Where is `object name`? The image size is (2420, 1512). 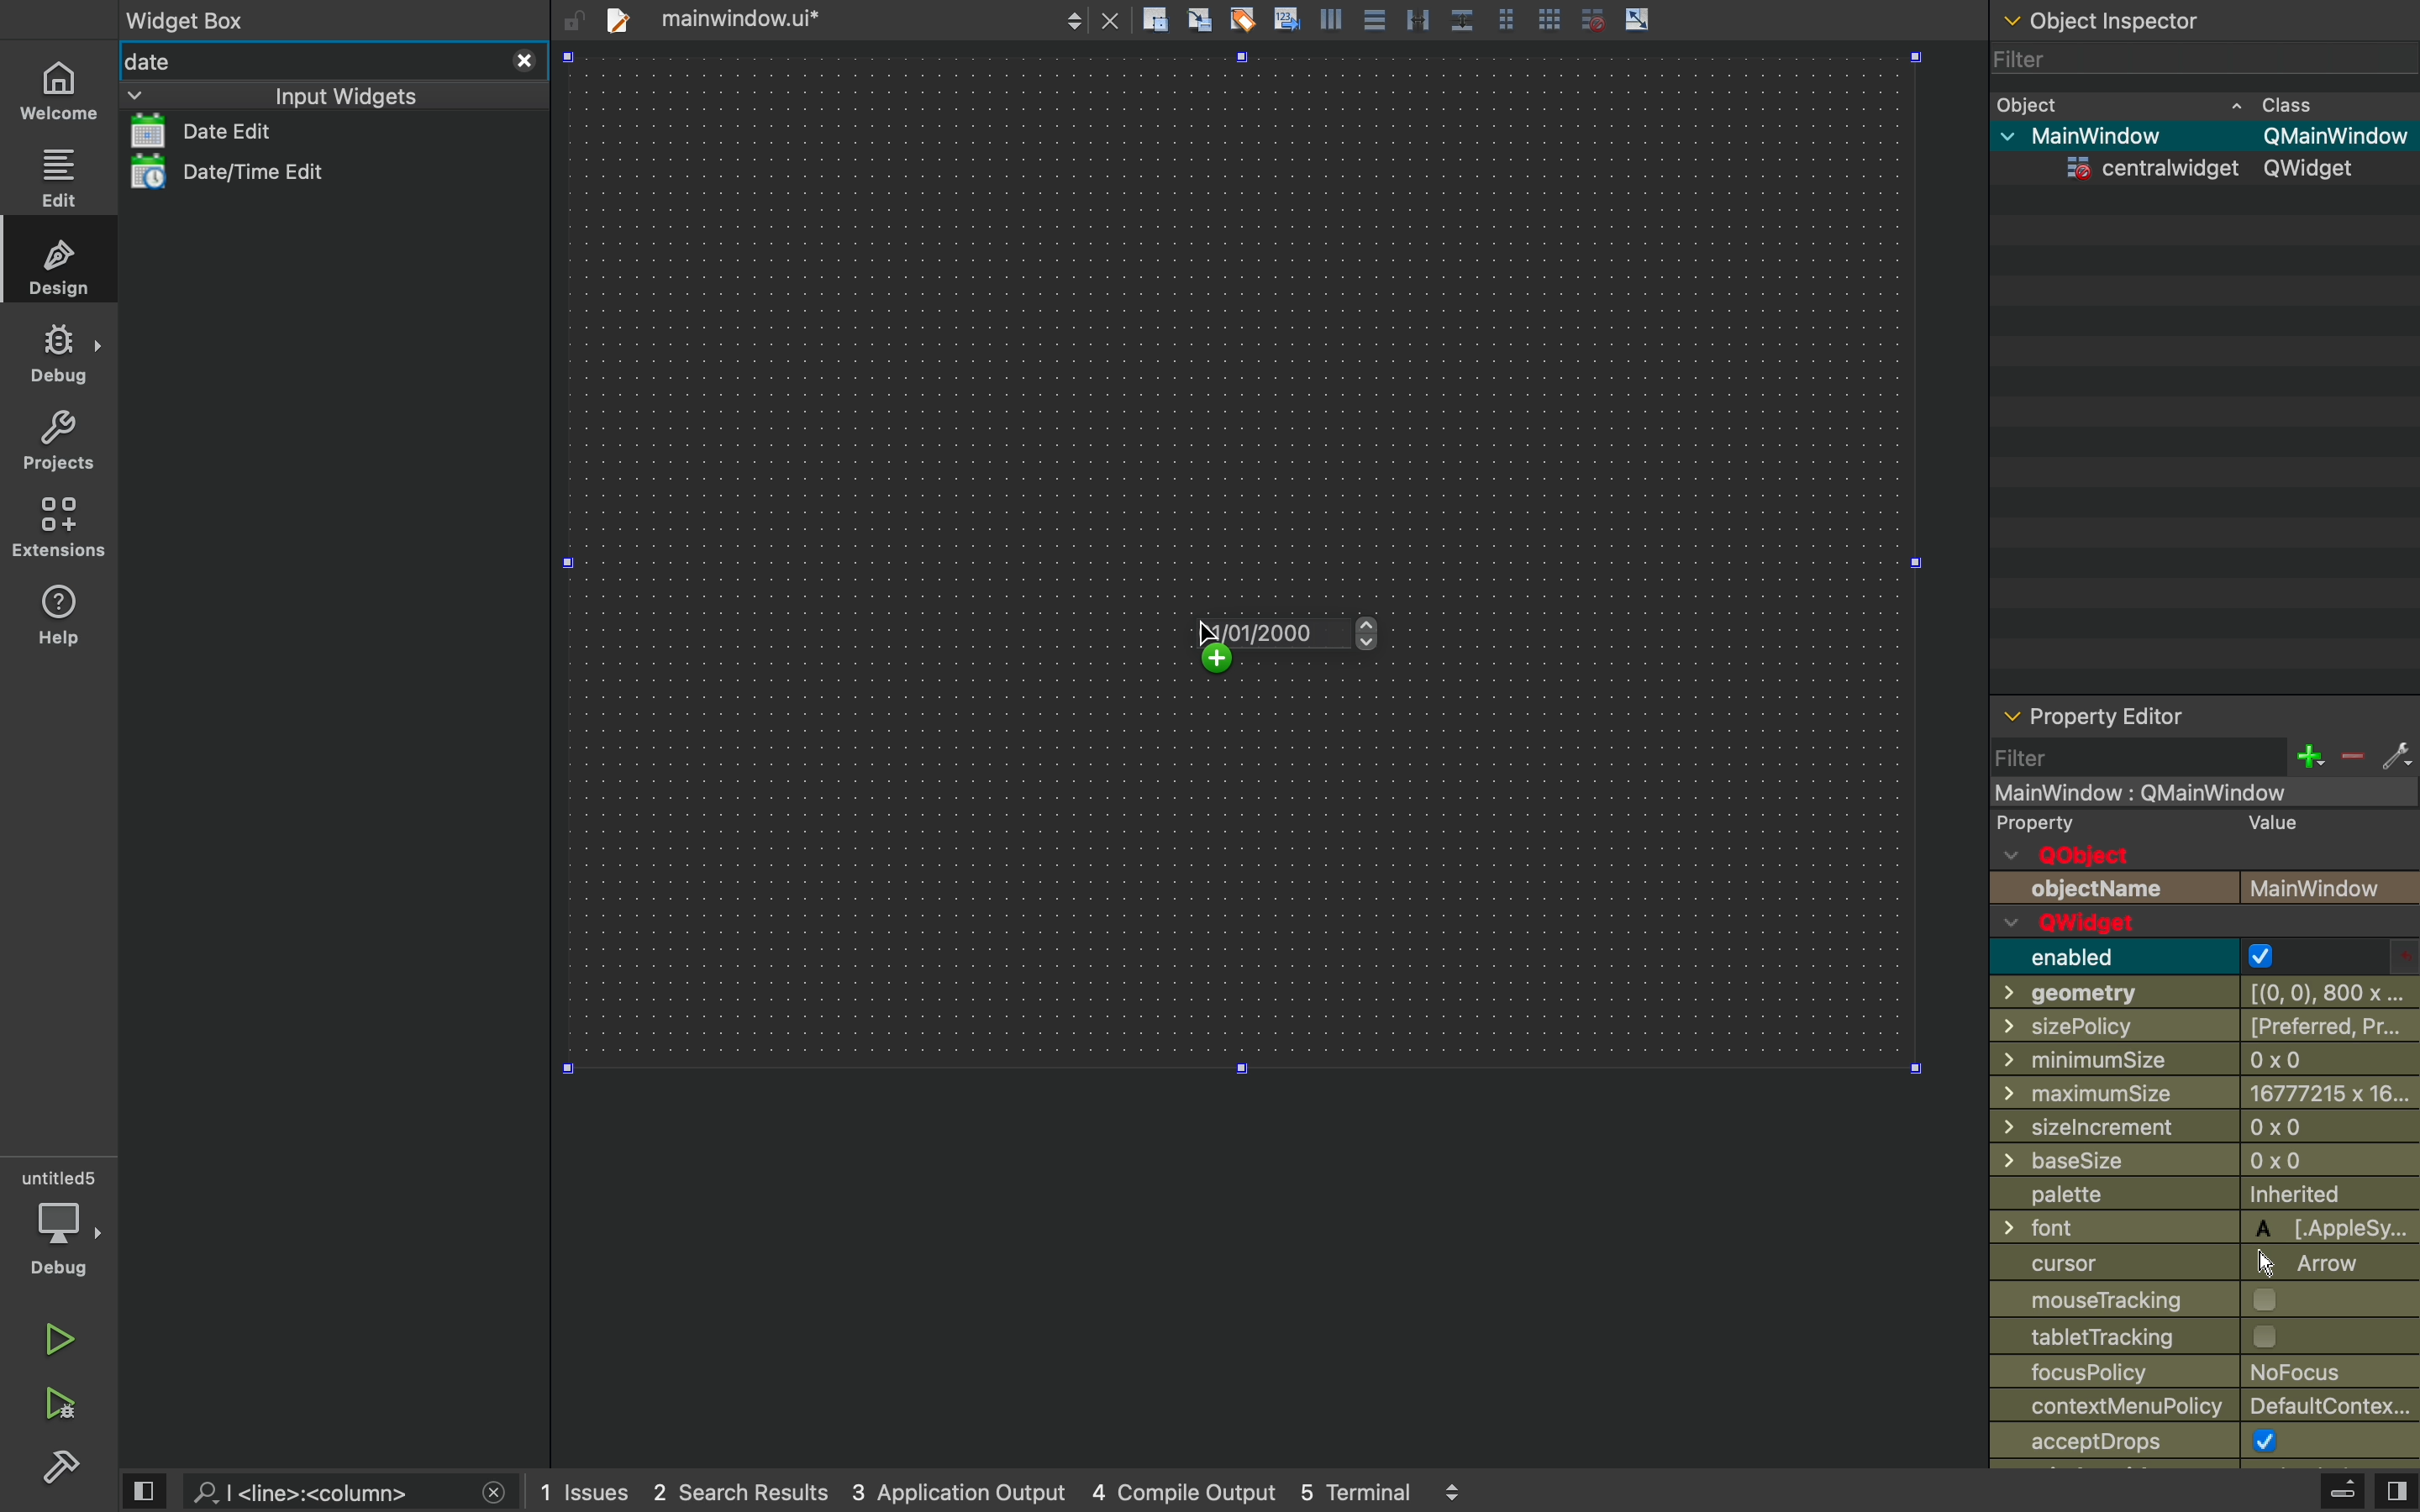
object name is located at coordinates (2204, 891).